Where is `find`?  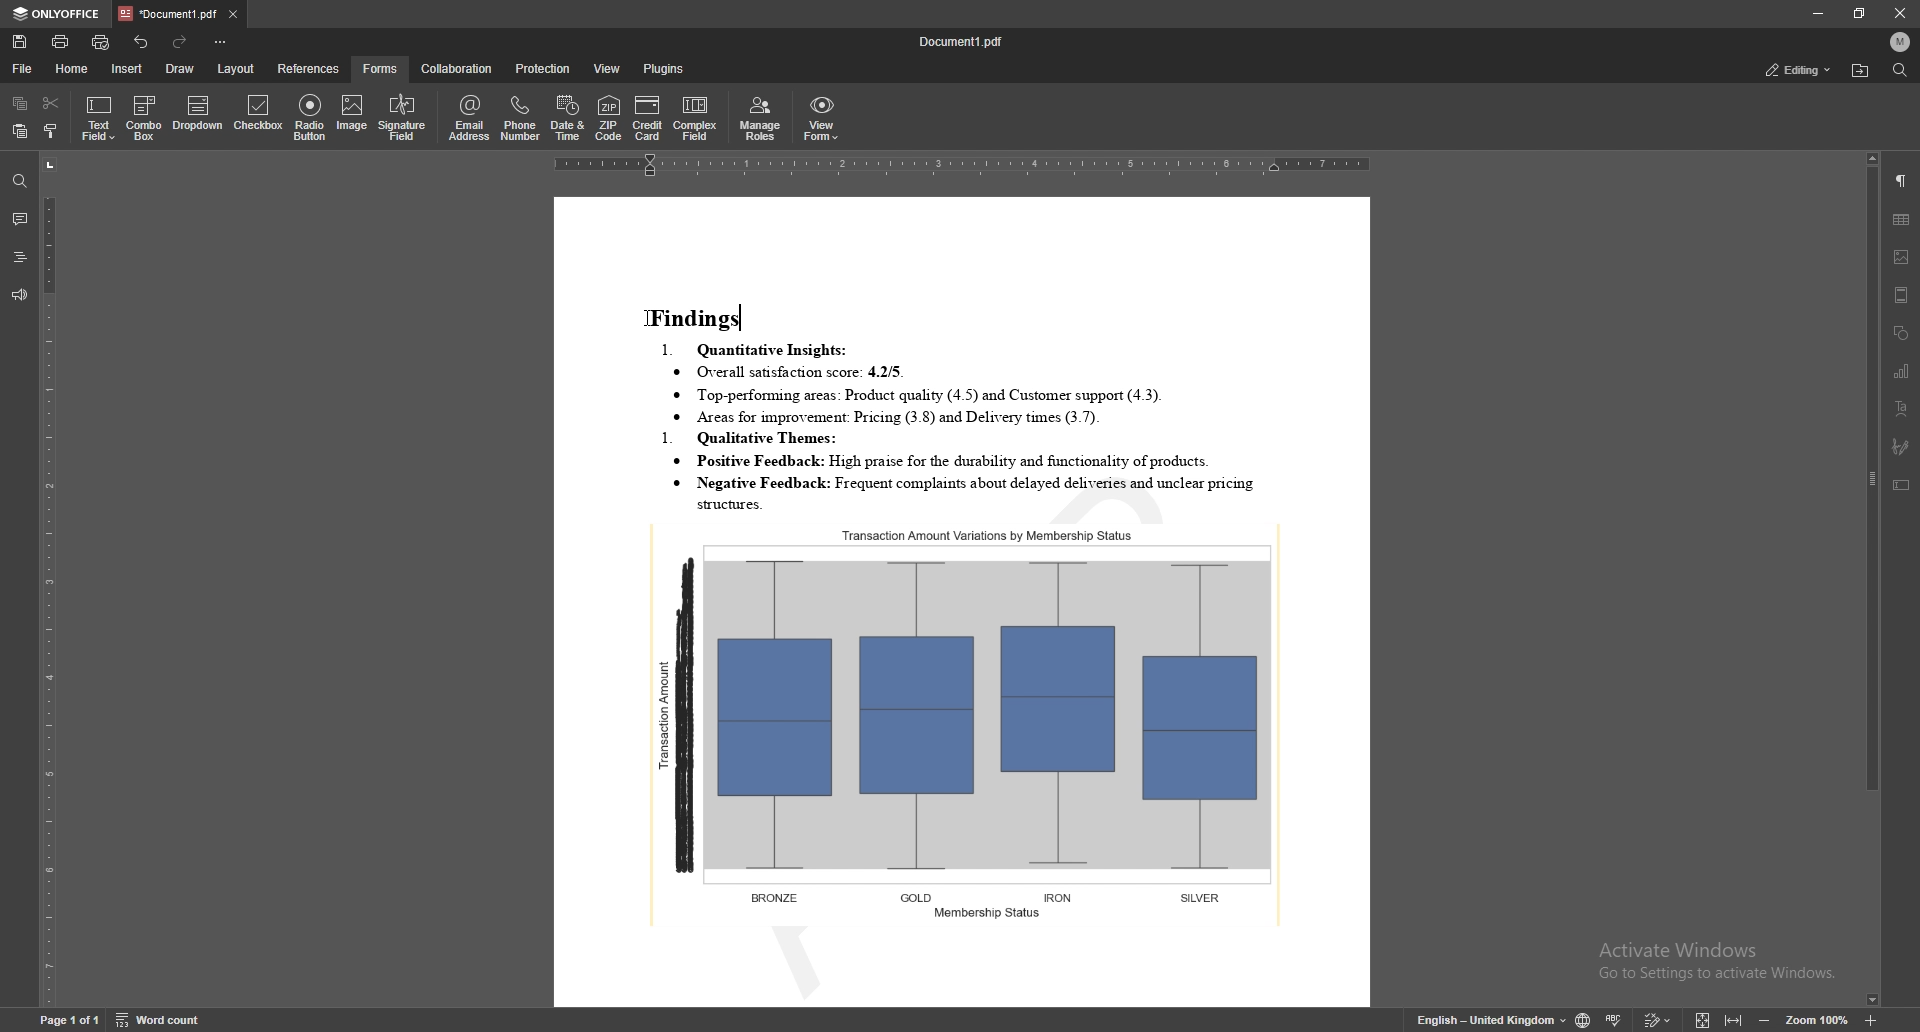 find is located at coordinates (1901, 71).